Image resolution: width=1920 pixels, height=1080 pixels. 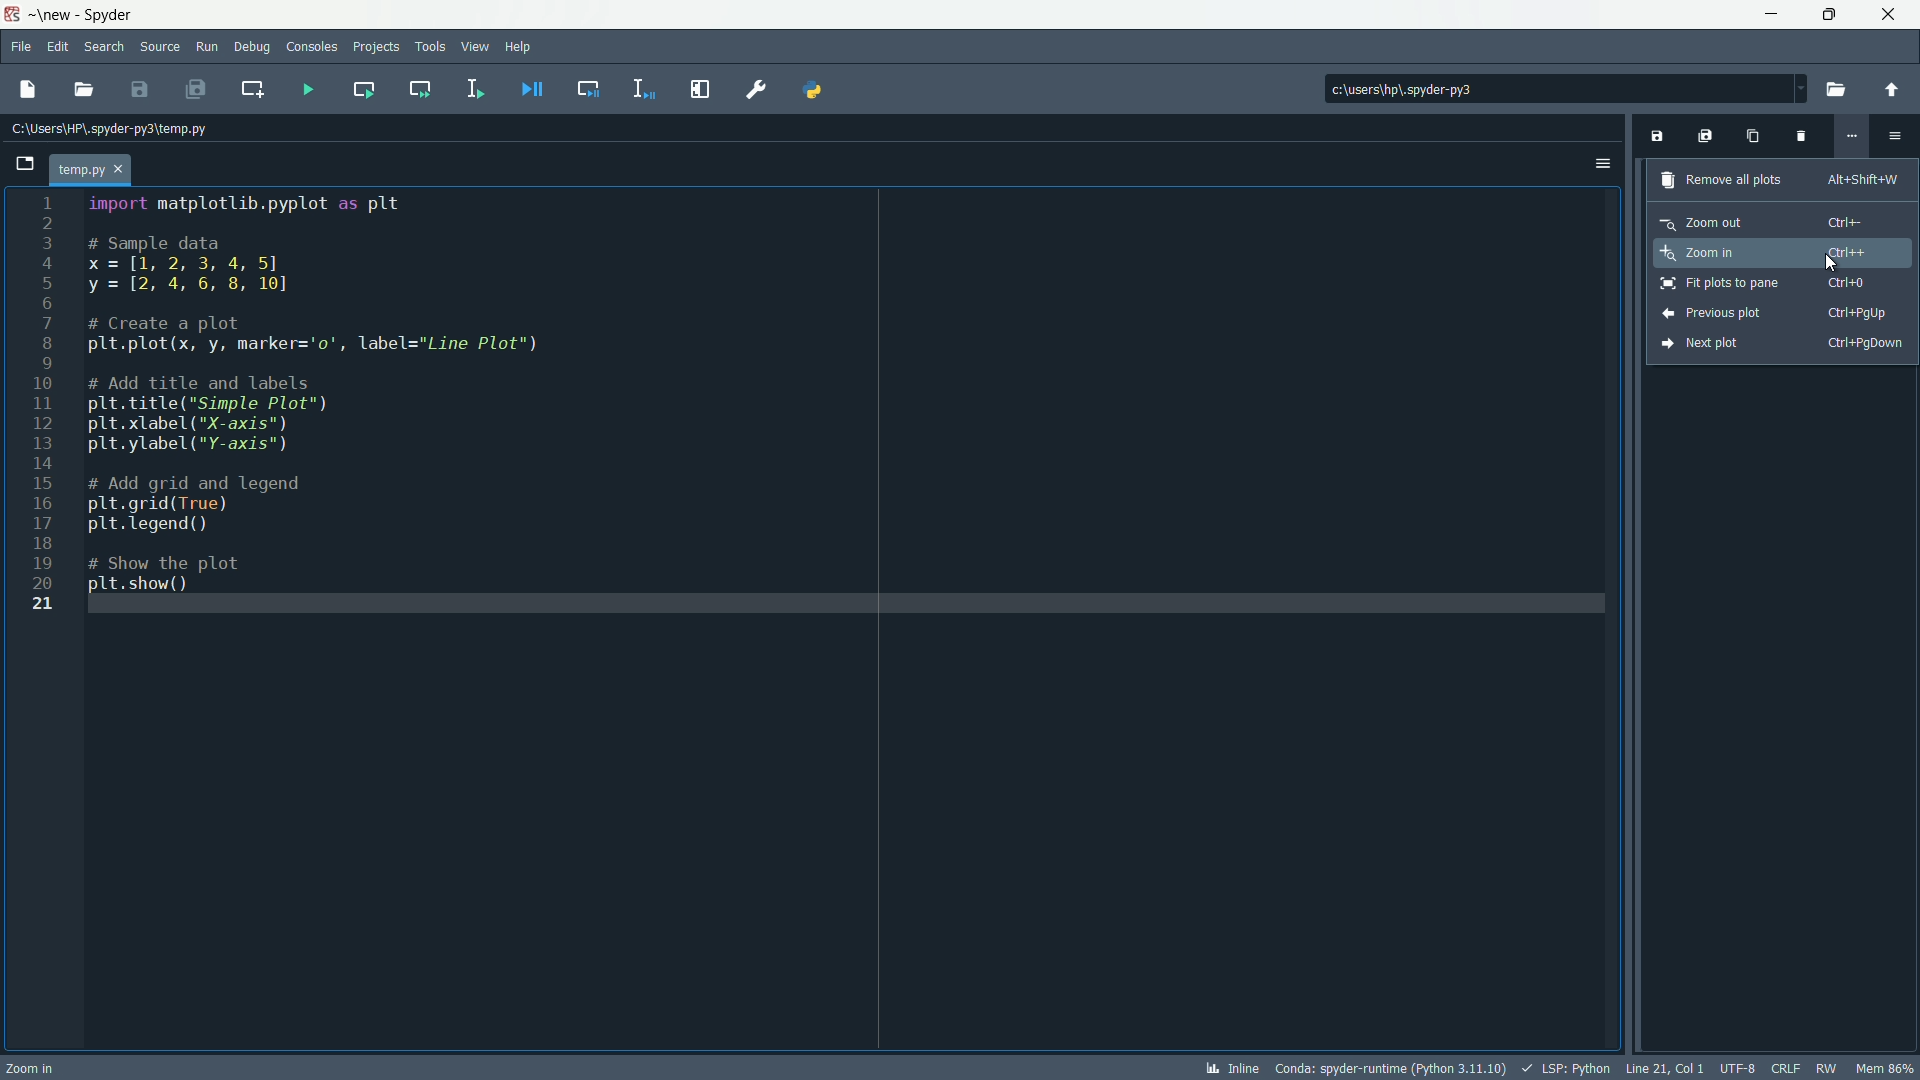 What do you see at coordinates (1853, 134) in the screenshot?
I see `more options` at bounding box center [1853, 134].